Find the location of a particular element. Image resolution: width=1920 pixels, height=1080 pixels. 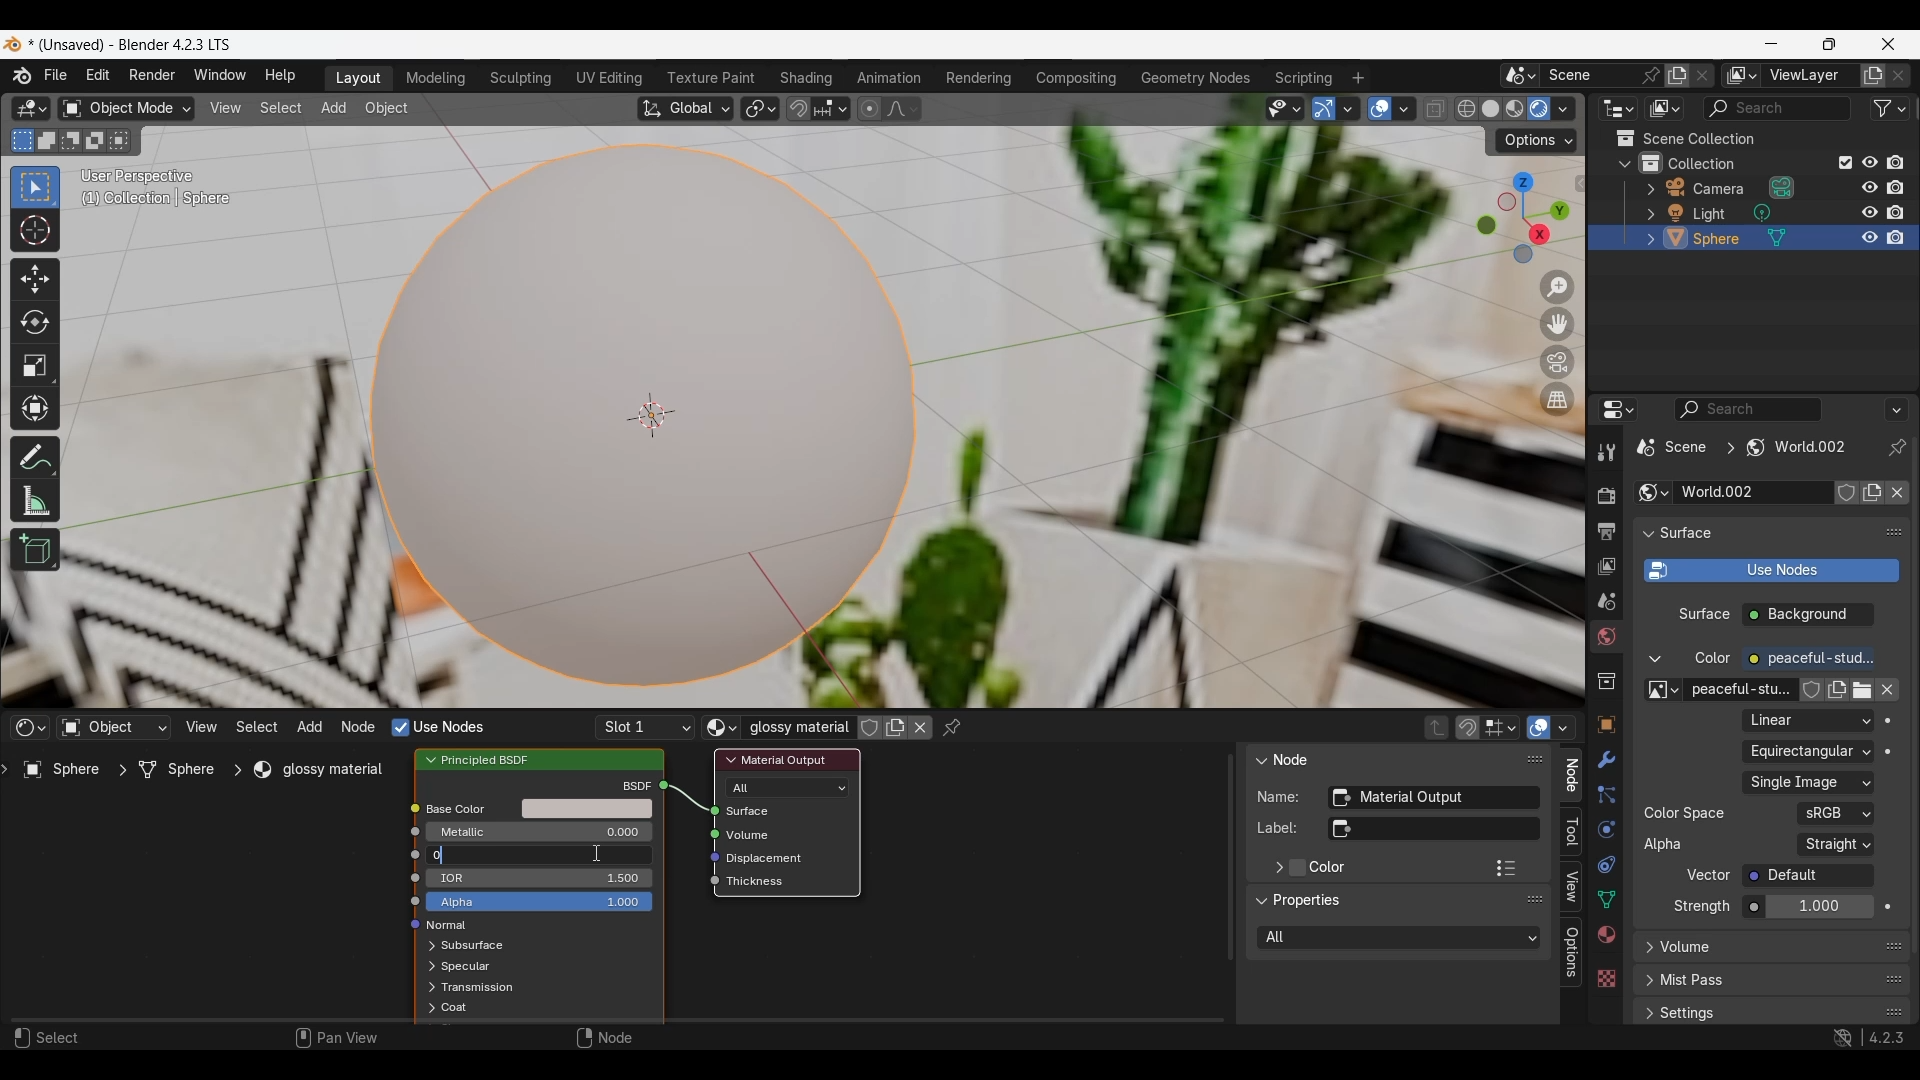

Show system preferences 'Network' panel to allow online access is located at coordinates (1843, 1038).